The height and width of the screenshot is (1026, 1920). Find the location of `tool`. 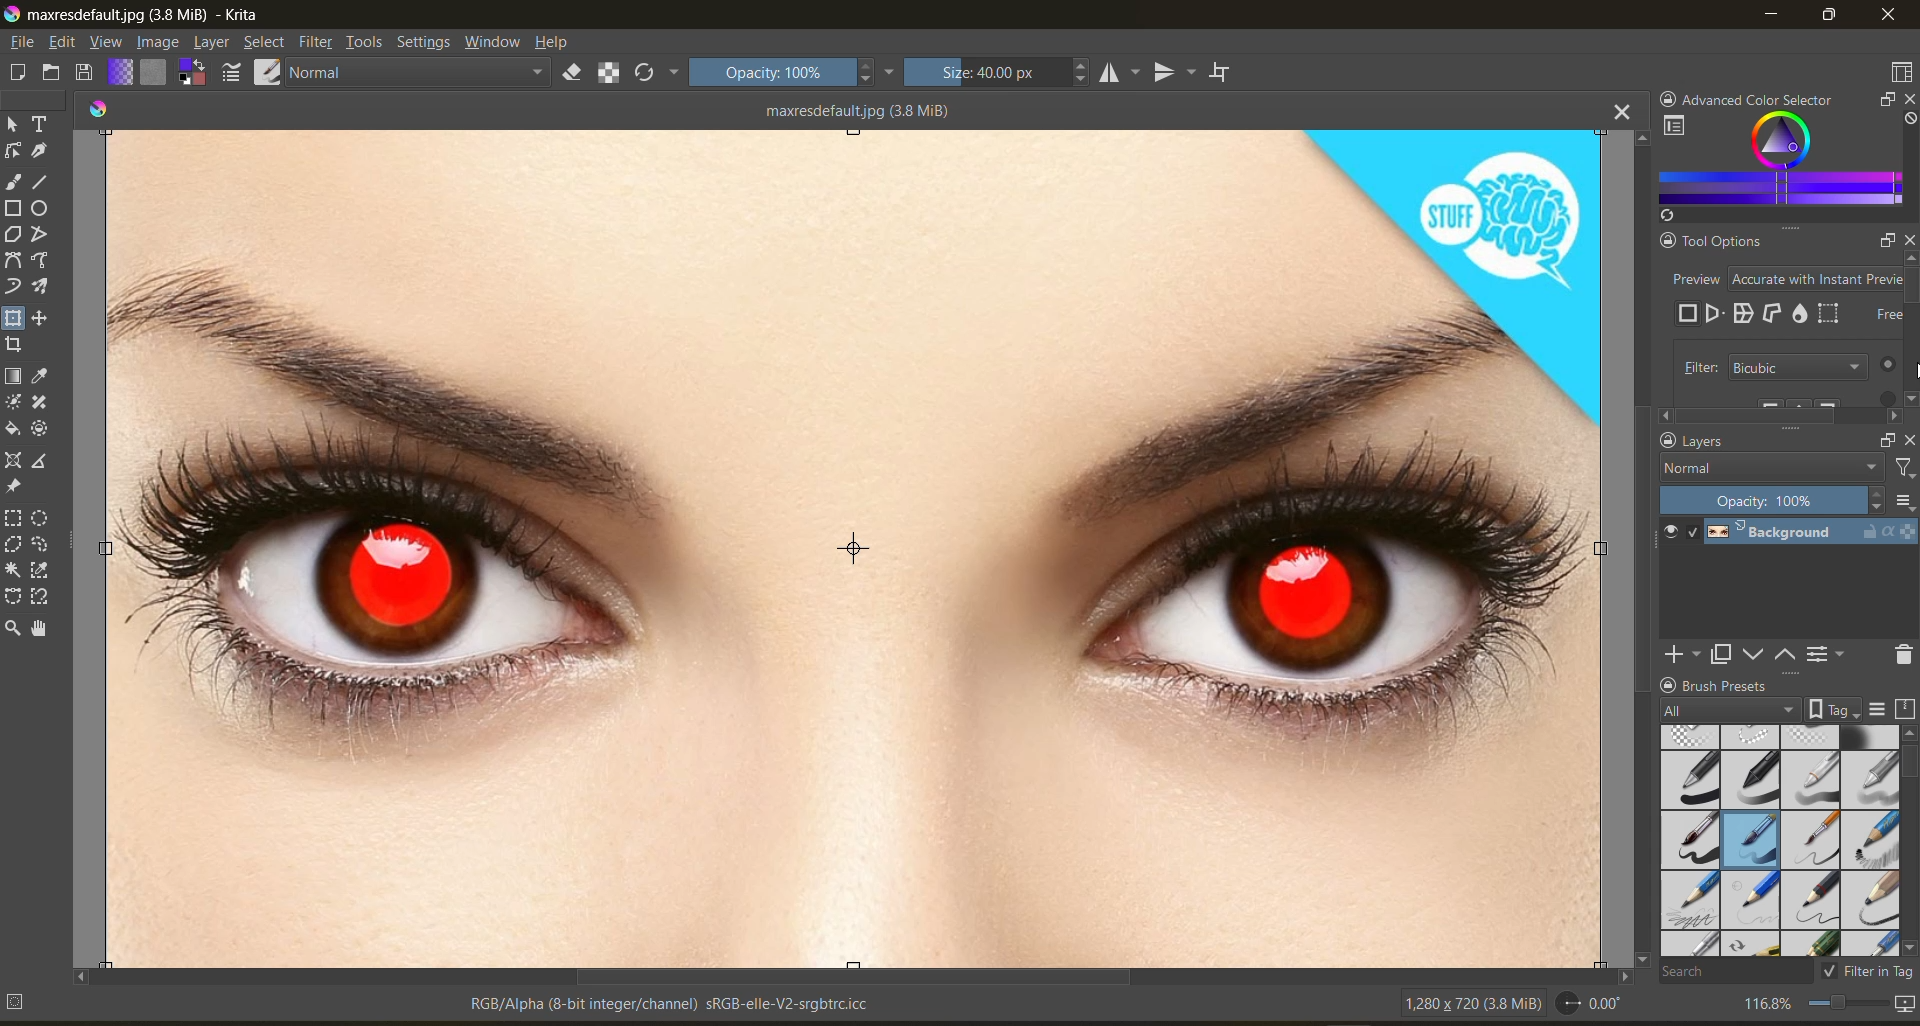

tool is located at coordinates (41, 431).